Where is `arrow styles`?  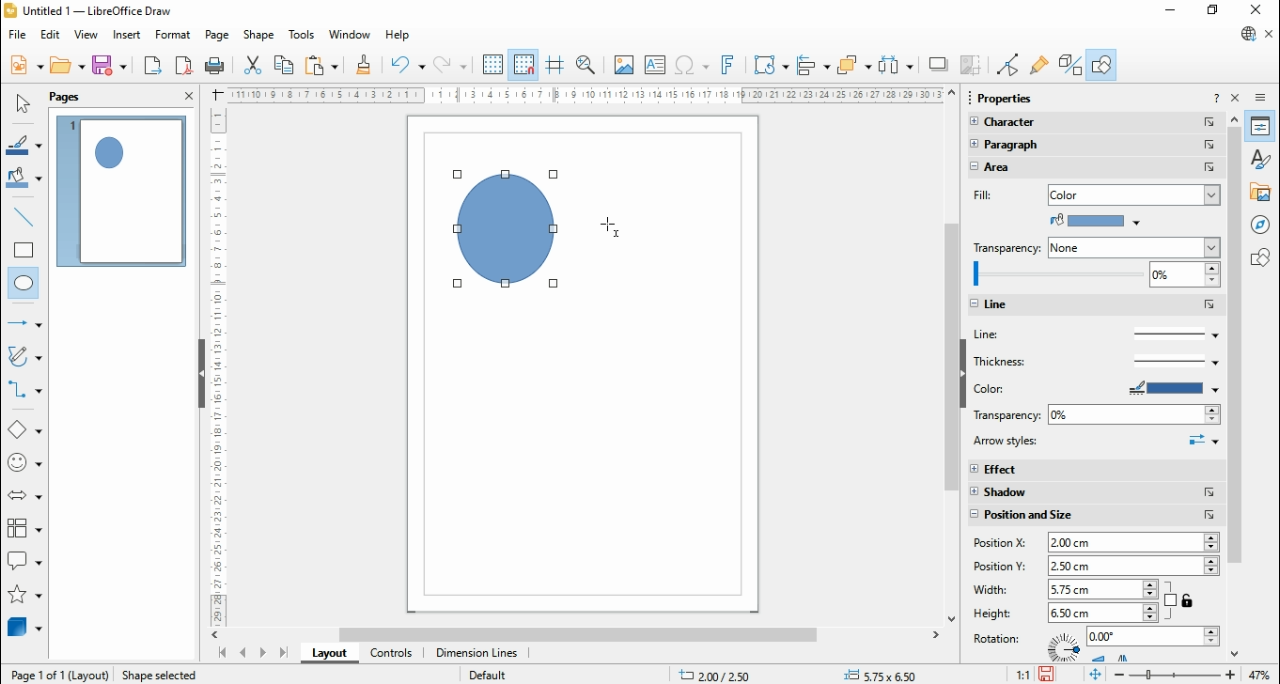
arrow styles is located at coordinates (1096, 442).